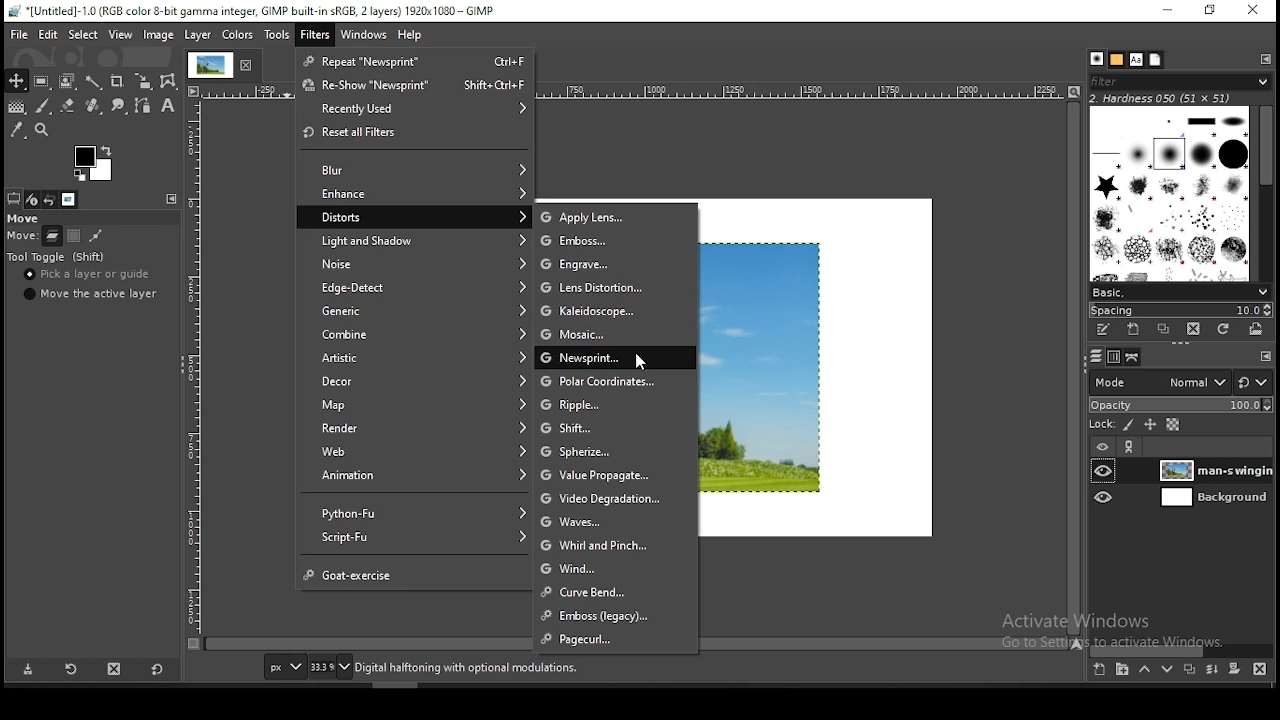 The width and height of the screenshot is (1280, 720). I want to click on fonts, so click(1137, 60).